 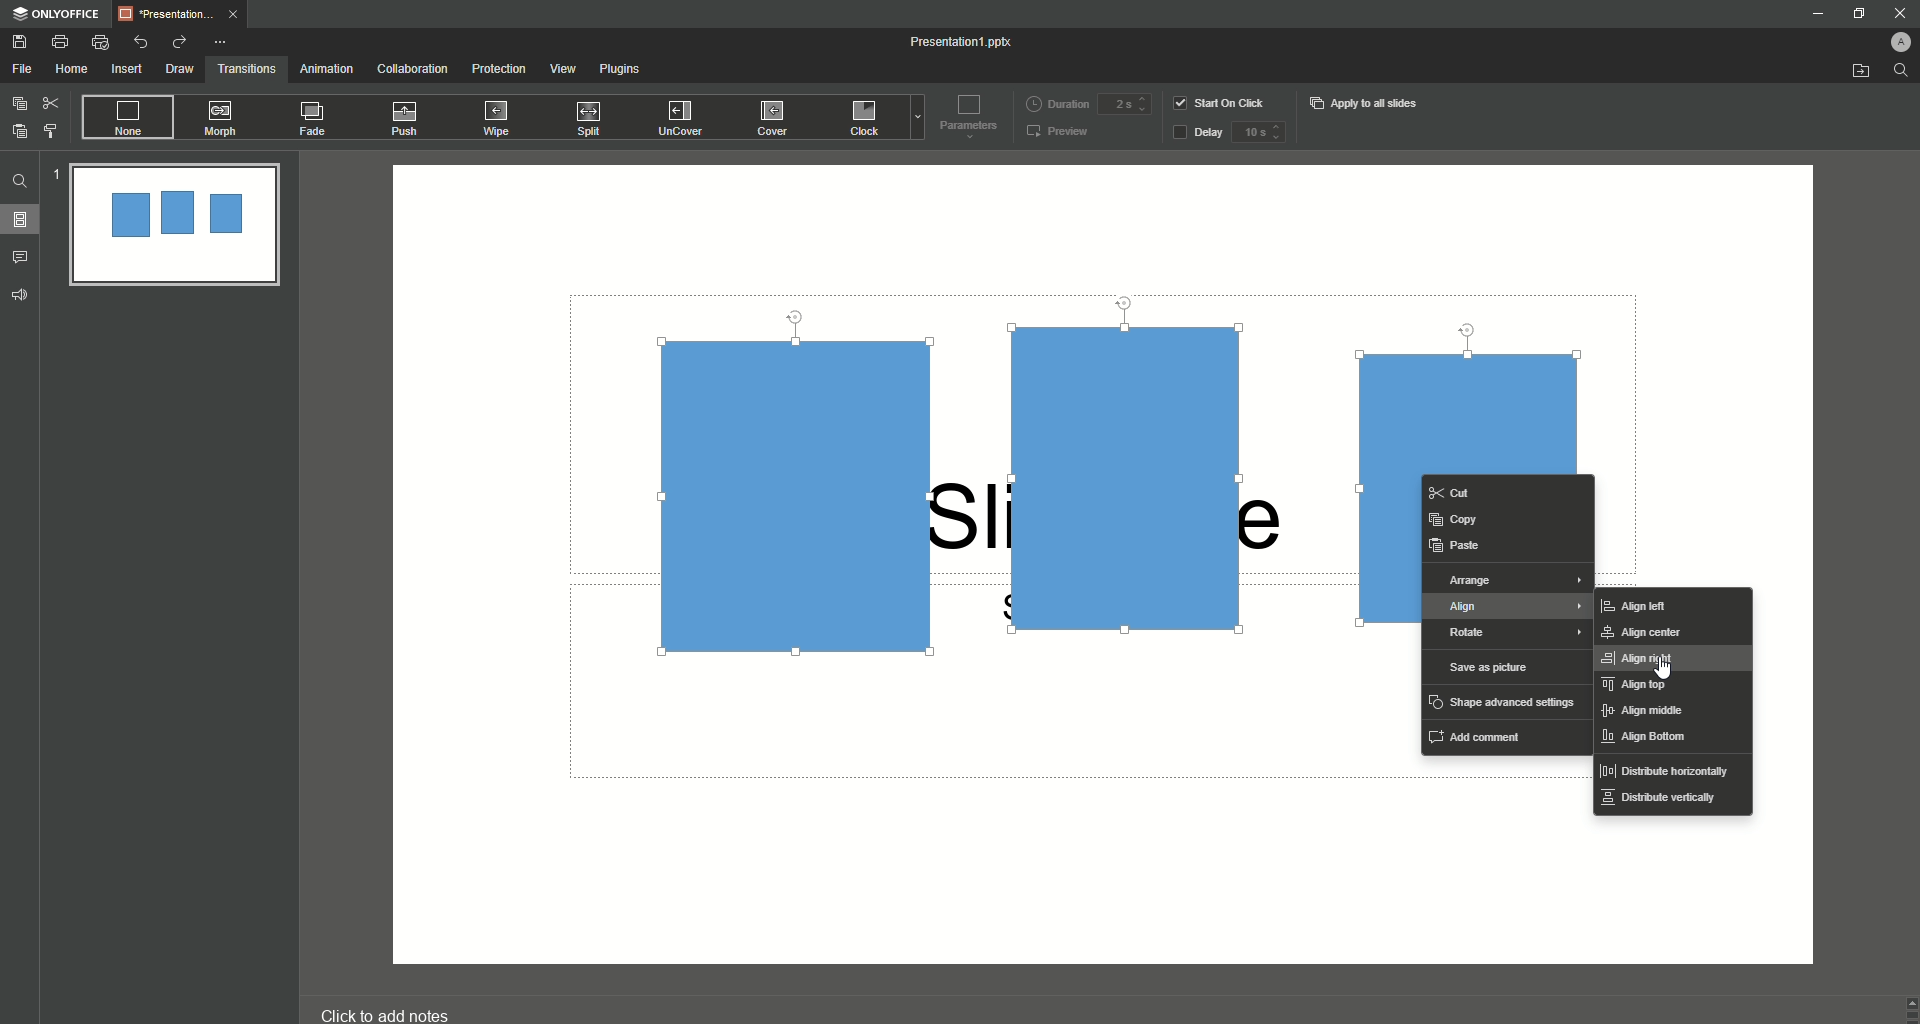 What do you see at coordinates (1638, 686) in the screenshot?
I see `Align top` at bounding box center [1638, 686].